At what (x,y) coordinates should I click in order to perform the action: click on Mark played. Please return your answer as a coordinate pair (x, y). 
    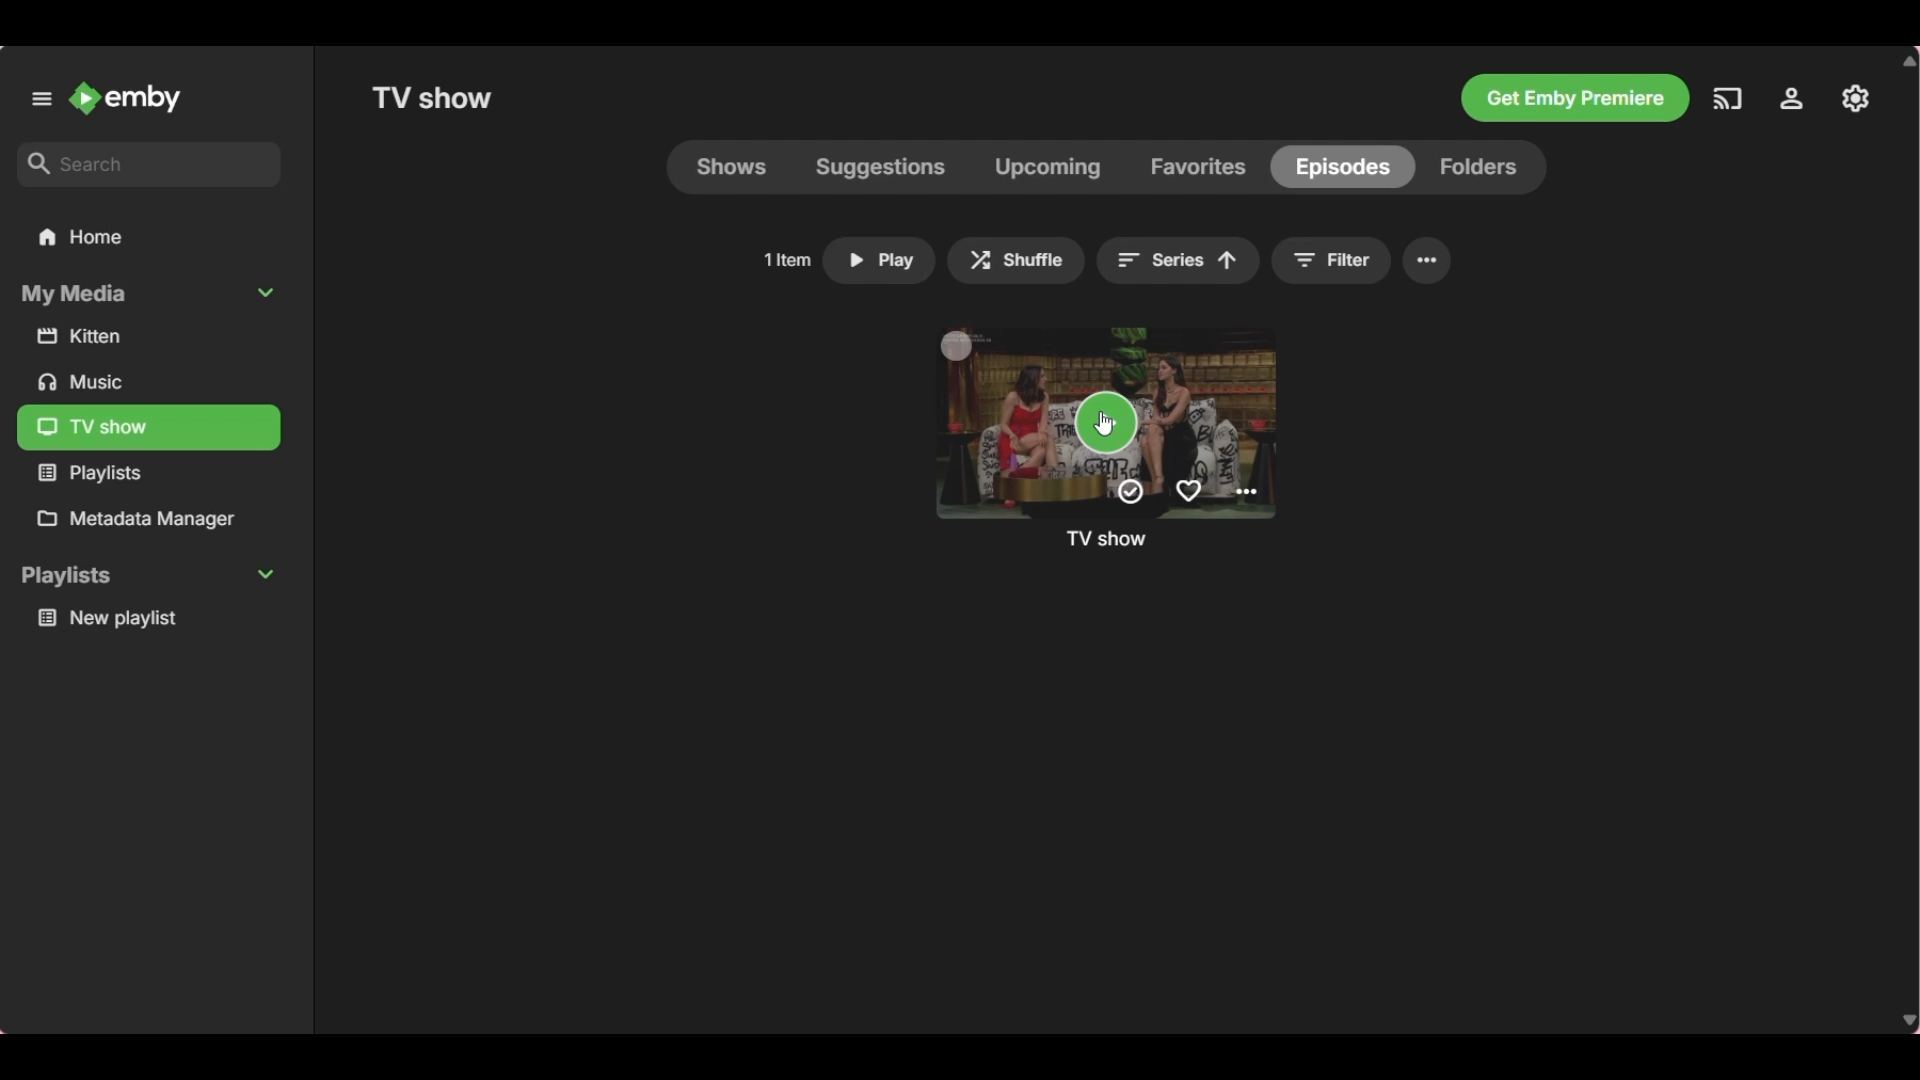
    Looking at the image, I should click on (1130, 492).